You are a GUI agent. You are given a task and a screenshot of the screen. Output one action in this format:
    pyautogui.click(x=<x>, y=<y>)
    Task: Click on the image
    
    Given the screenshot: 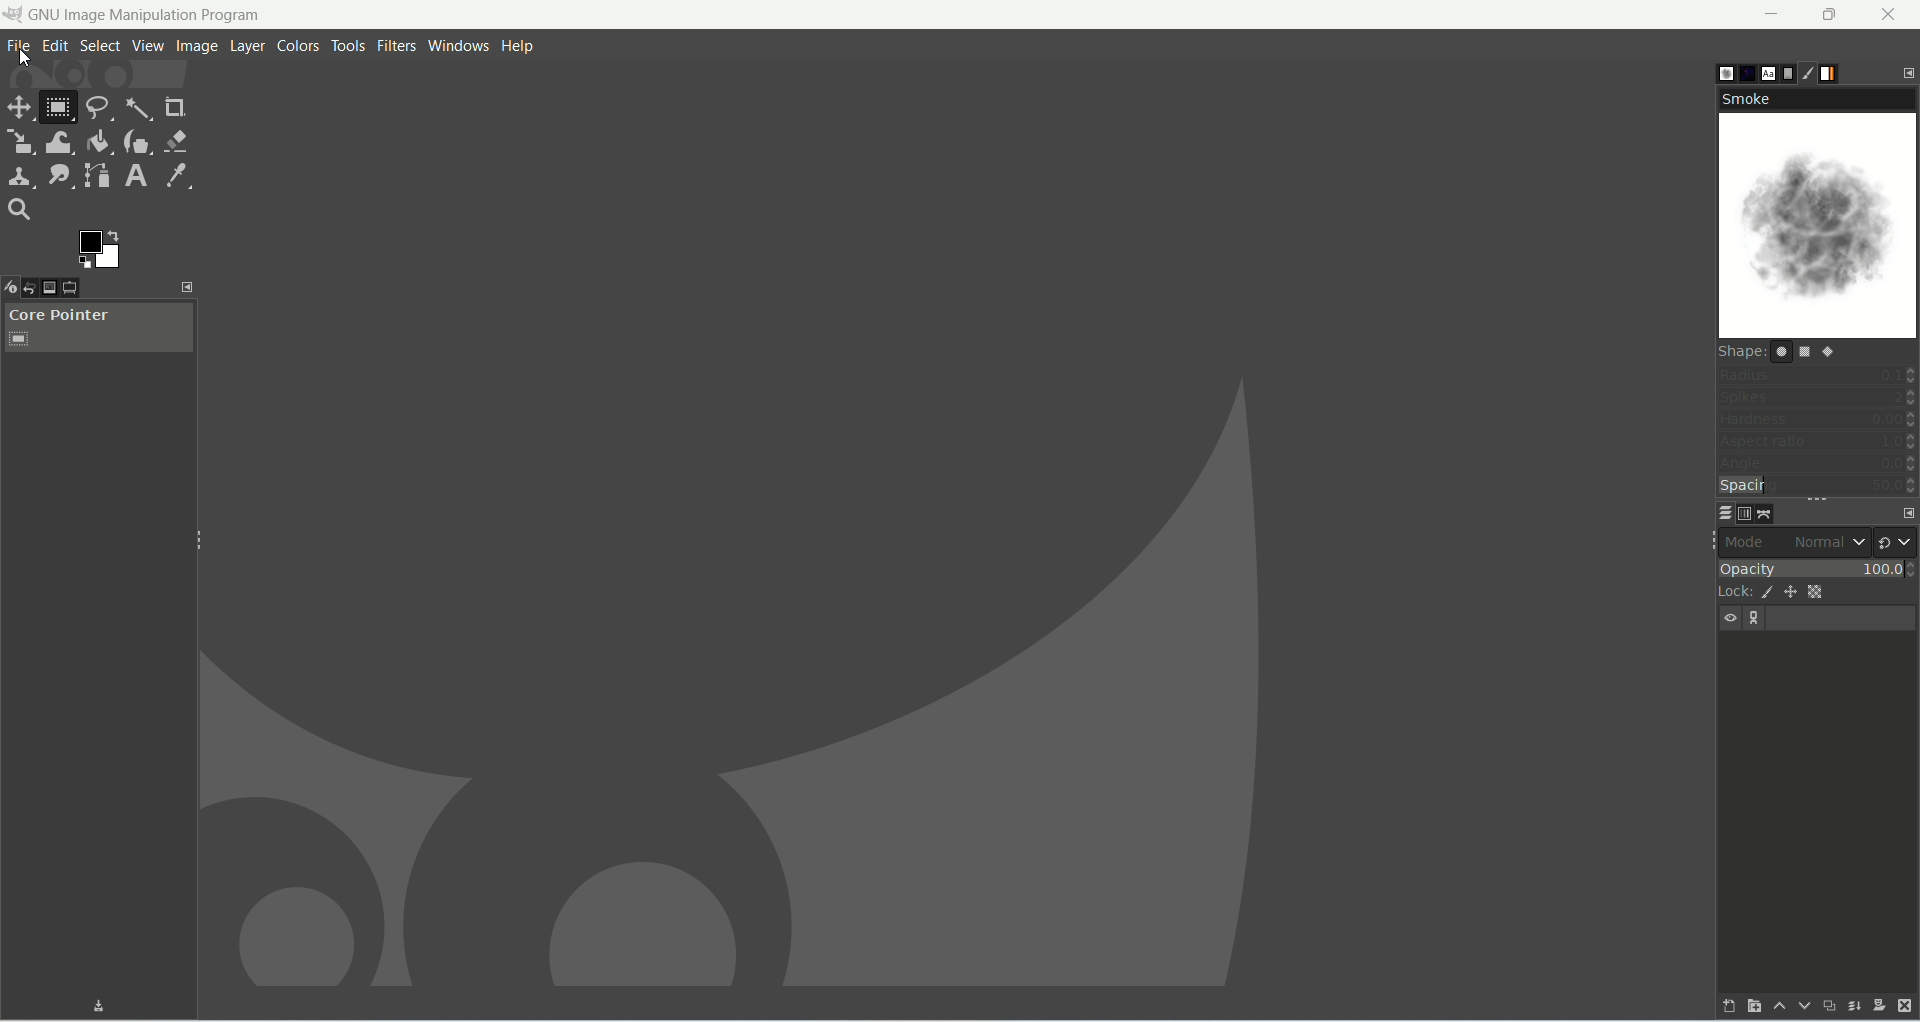 What is the action you would take?
    pyautogui.click(x=196, y=46)
    